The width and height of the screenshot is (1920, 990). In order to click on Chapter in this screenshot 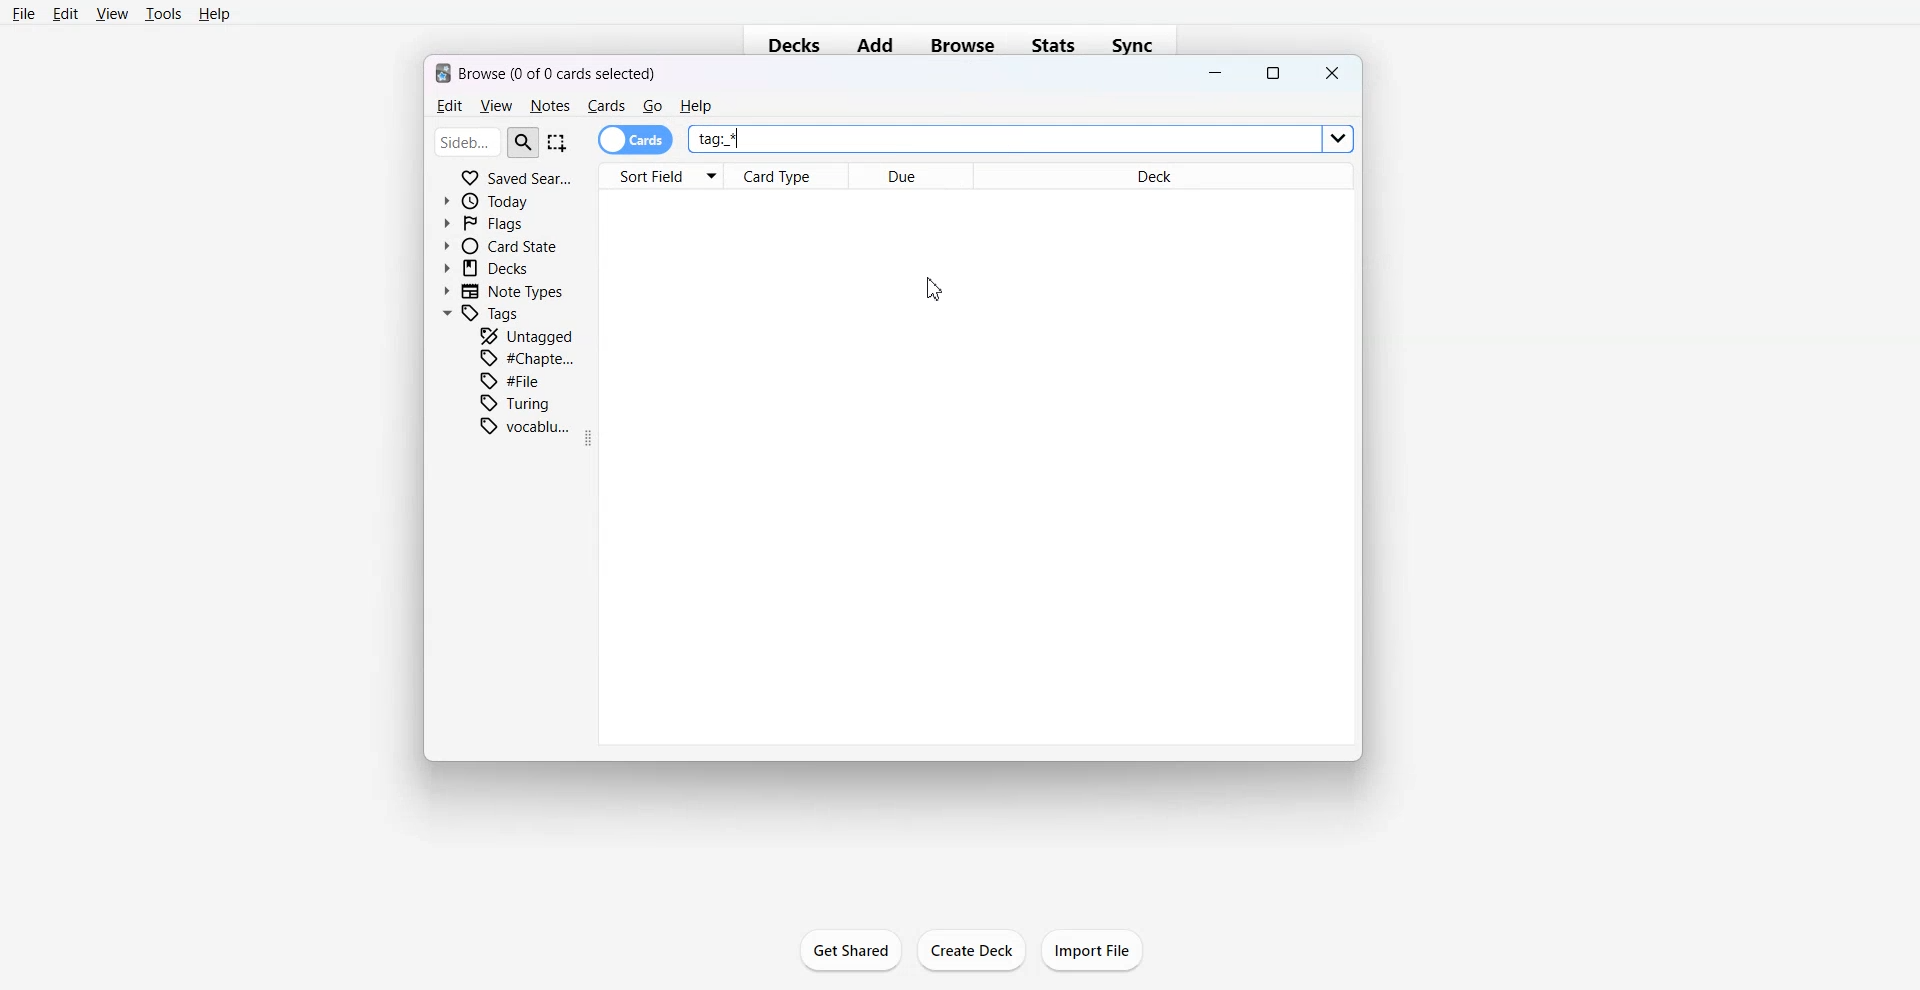, I will do `click(529, 357)`.